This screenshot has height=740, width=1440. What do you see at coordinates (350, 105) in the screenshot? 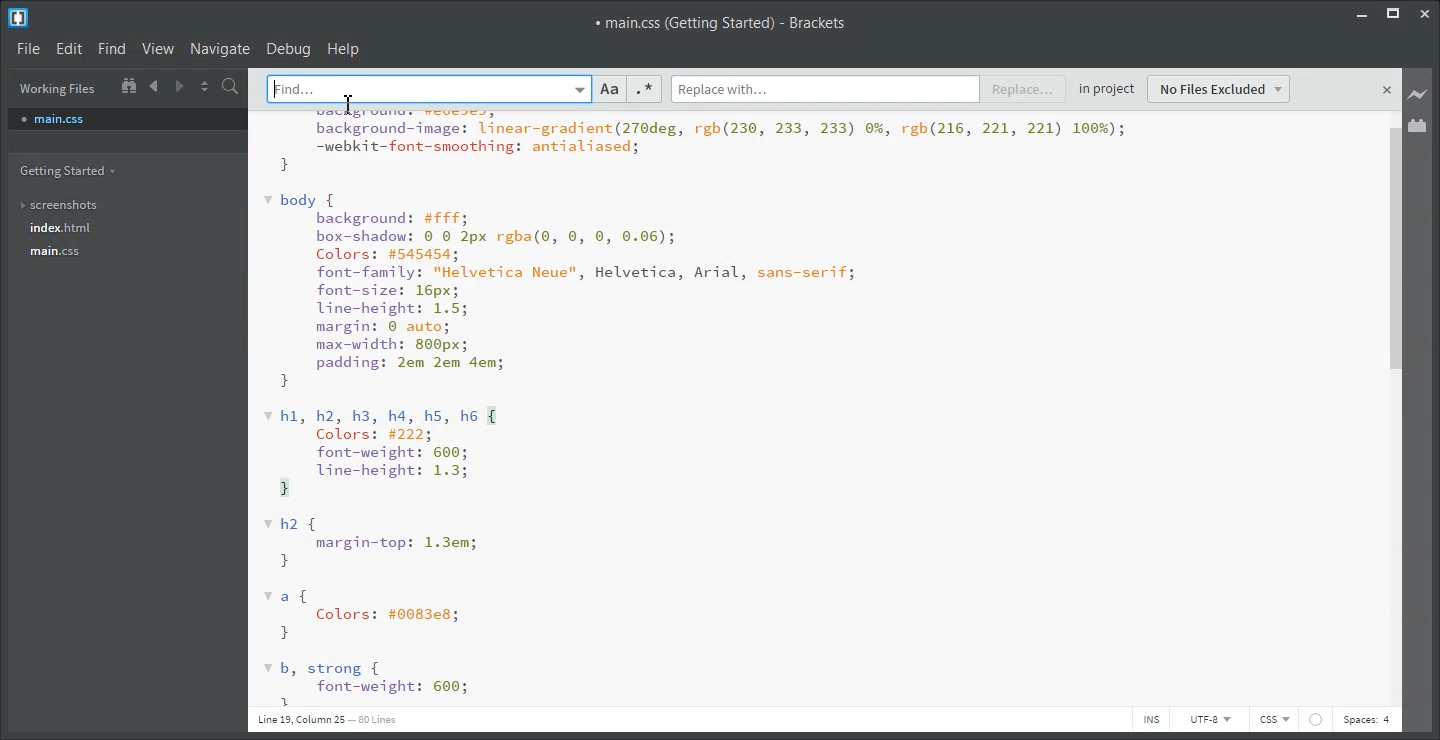
I see `cursor` at bounding box center [350, 105].